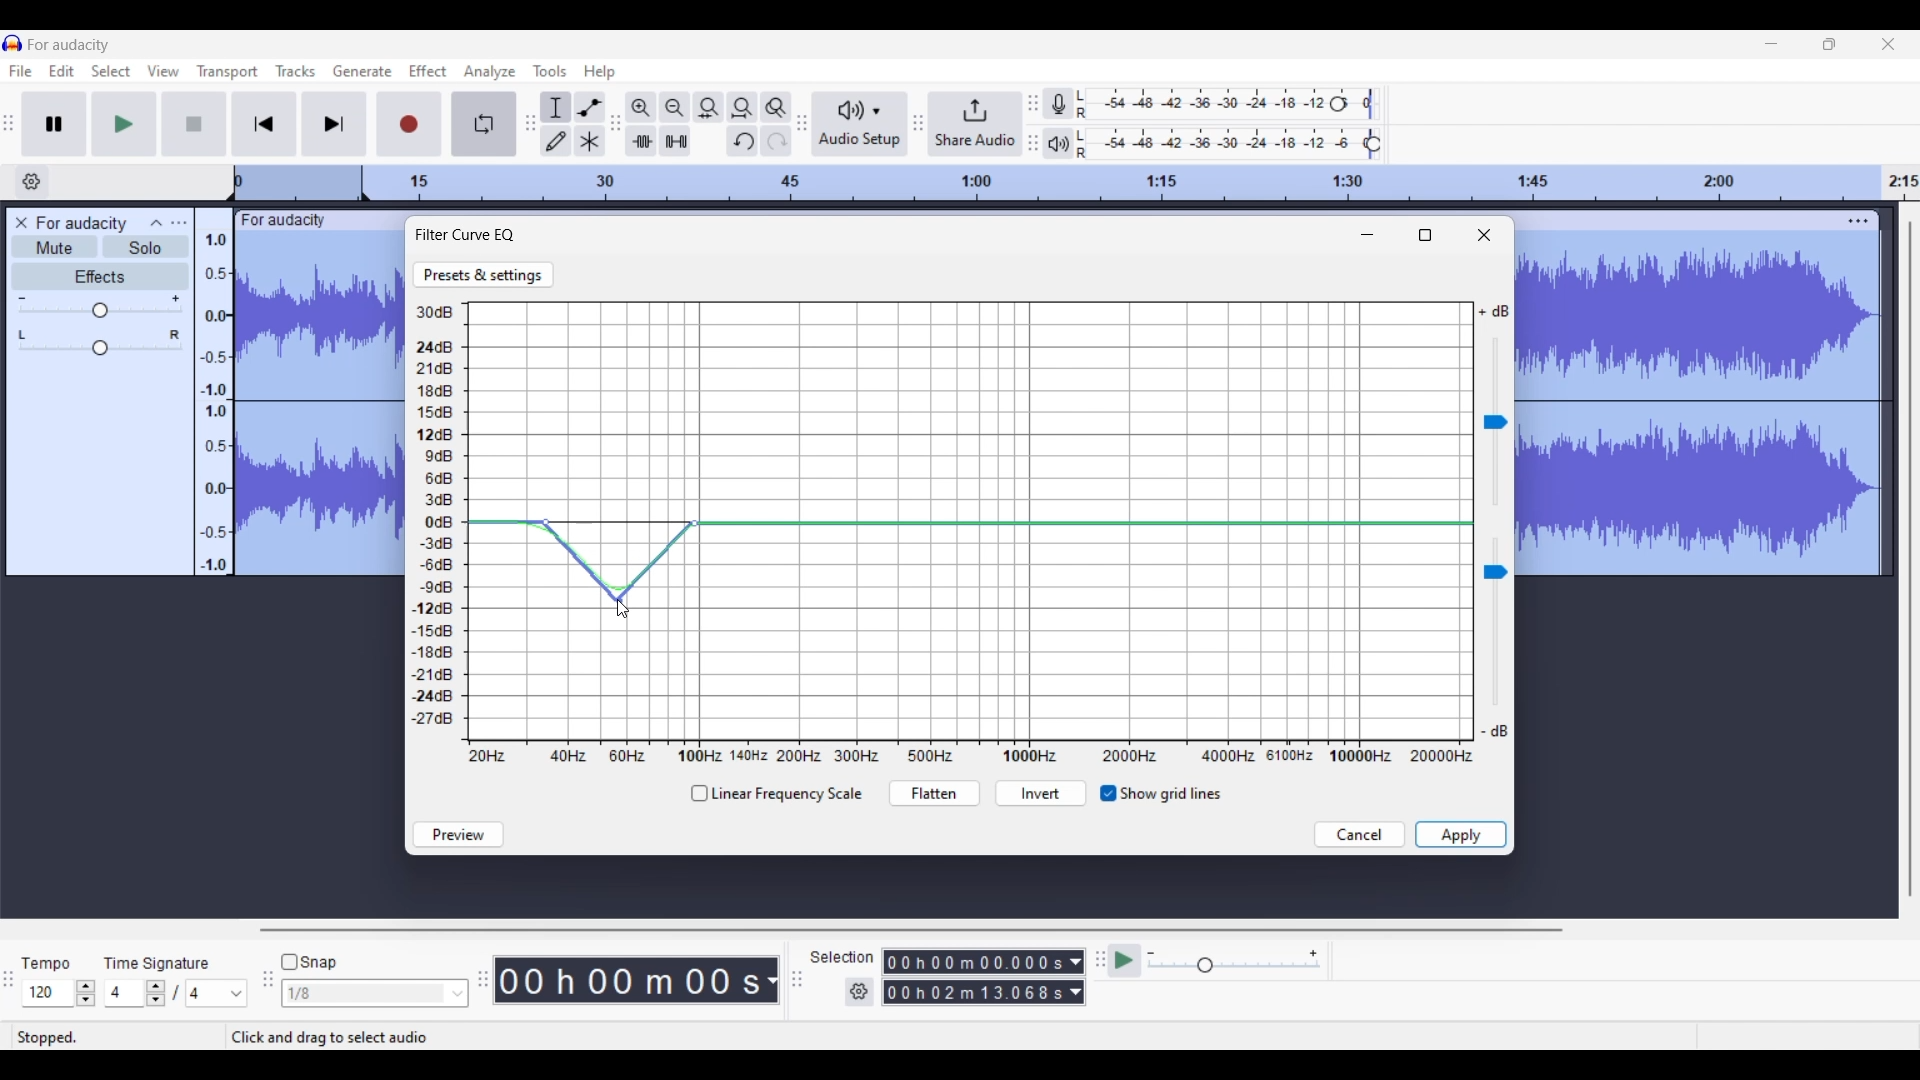 Image resolution: width=1920 pixels, height=1080 pixels. Describe the element at coordinates (1374, 144) in the screenshot. I see `Playback level header` at that location.